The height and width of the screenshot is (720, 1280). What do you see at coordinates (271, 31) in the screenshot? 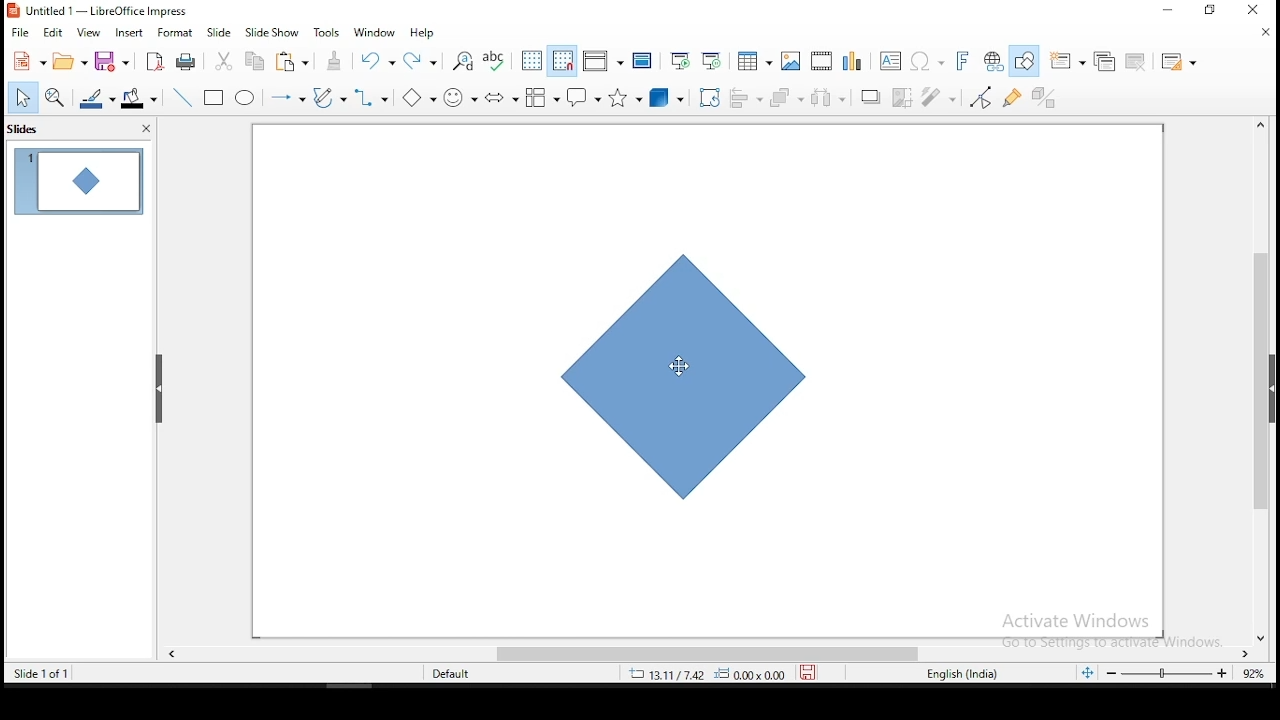
I see `slide show` at bounding box center [271, 31].